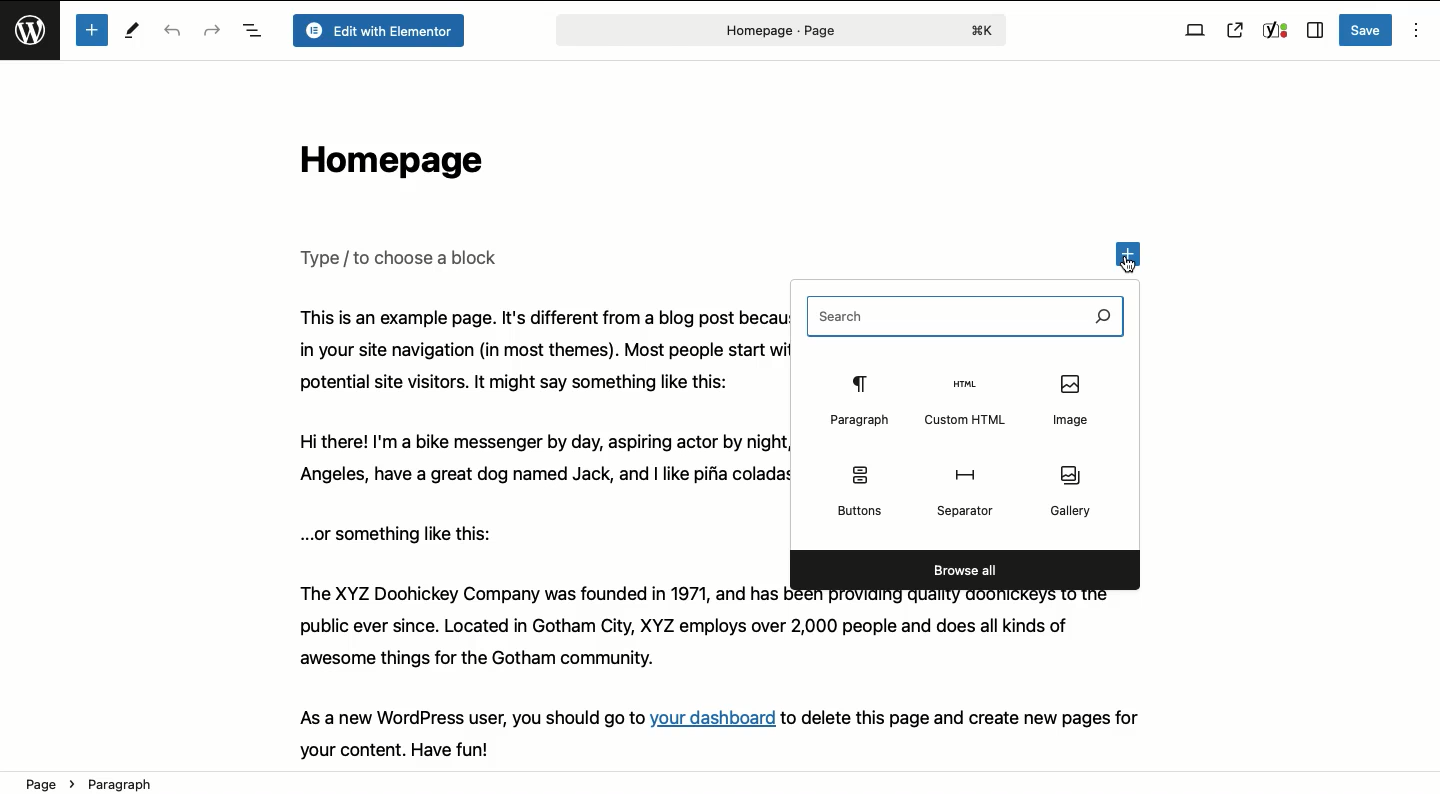 The height and width of the screenshot is (794, 1440). What do you see at coordinates (134, 33) in the screenshot?
I see `Tools` at bounding box center [134, 33].